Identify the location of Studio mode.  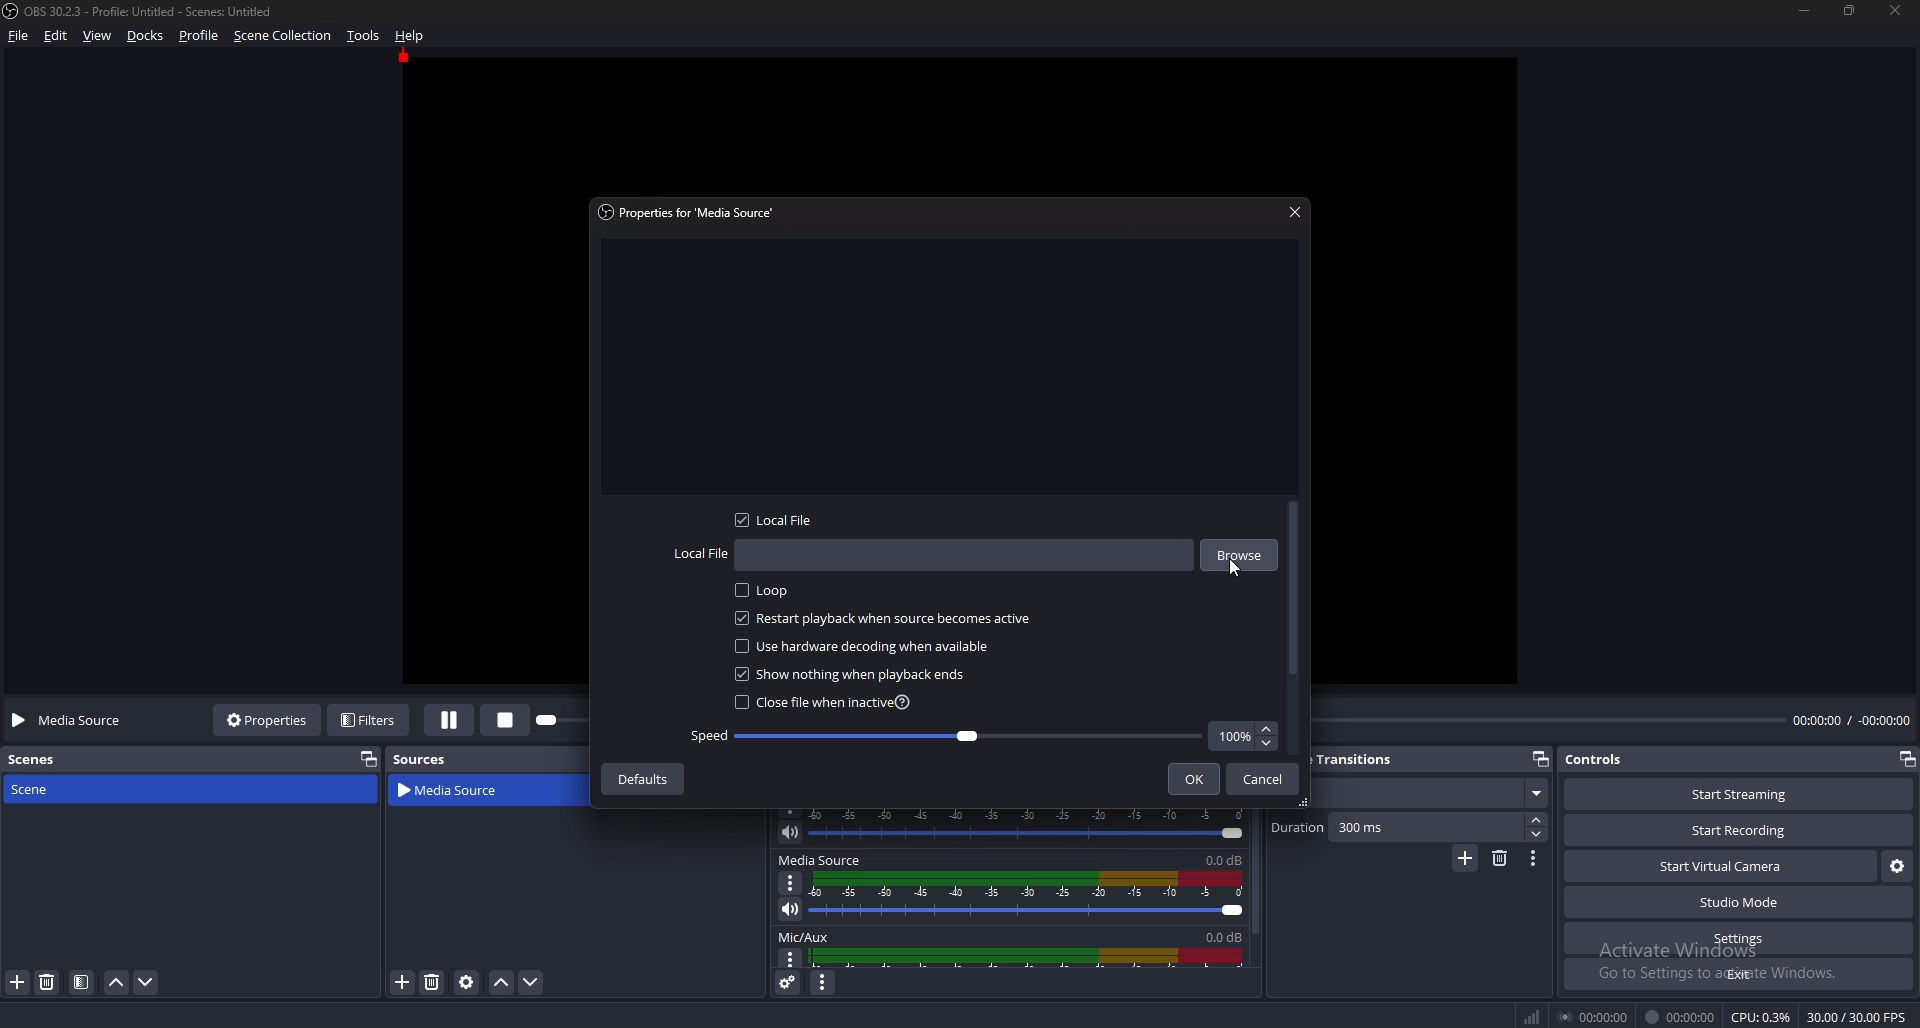
(1740, 902).